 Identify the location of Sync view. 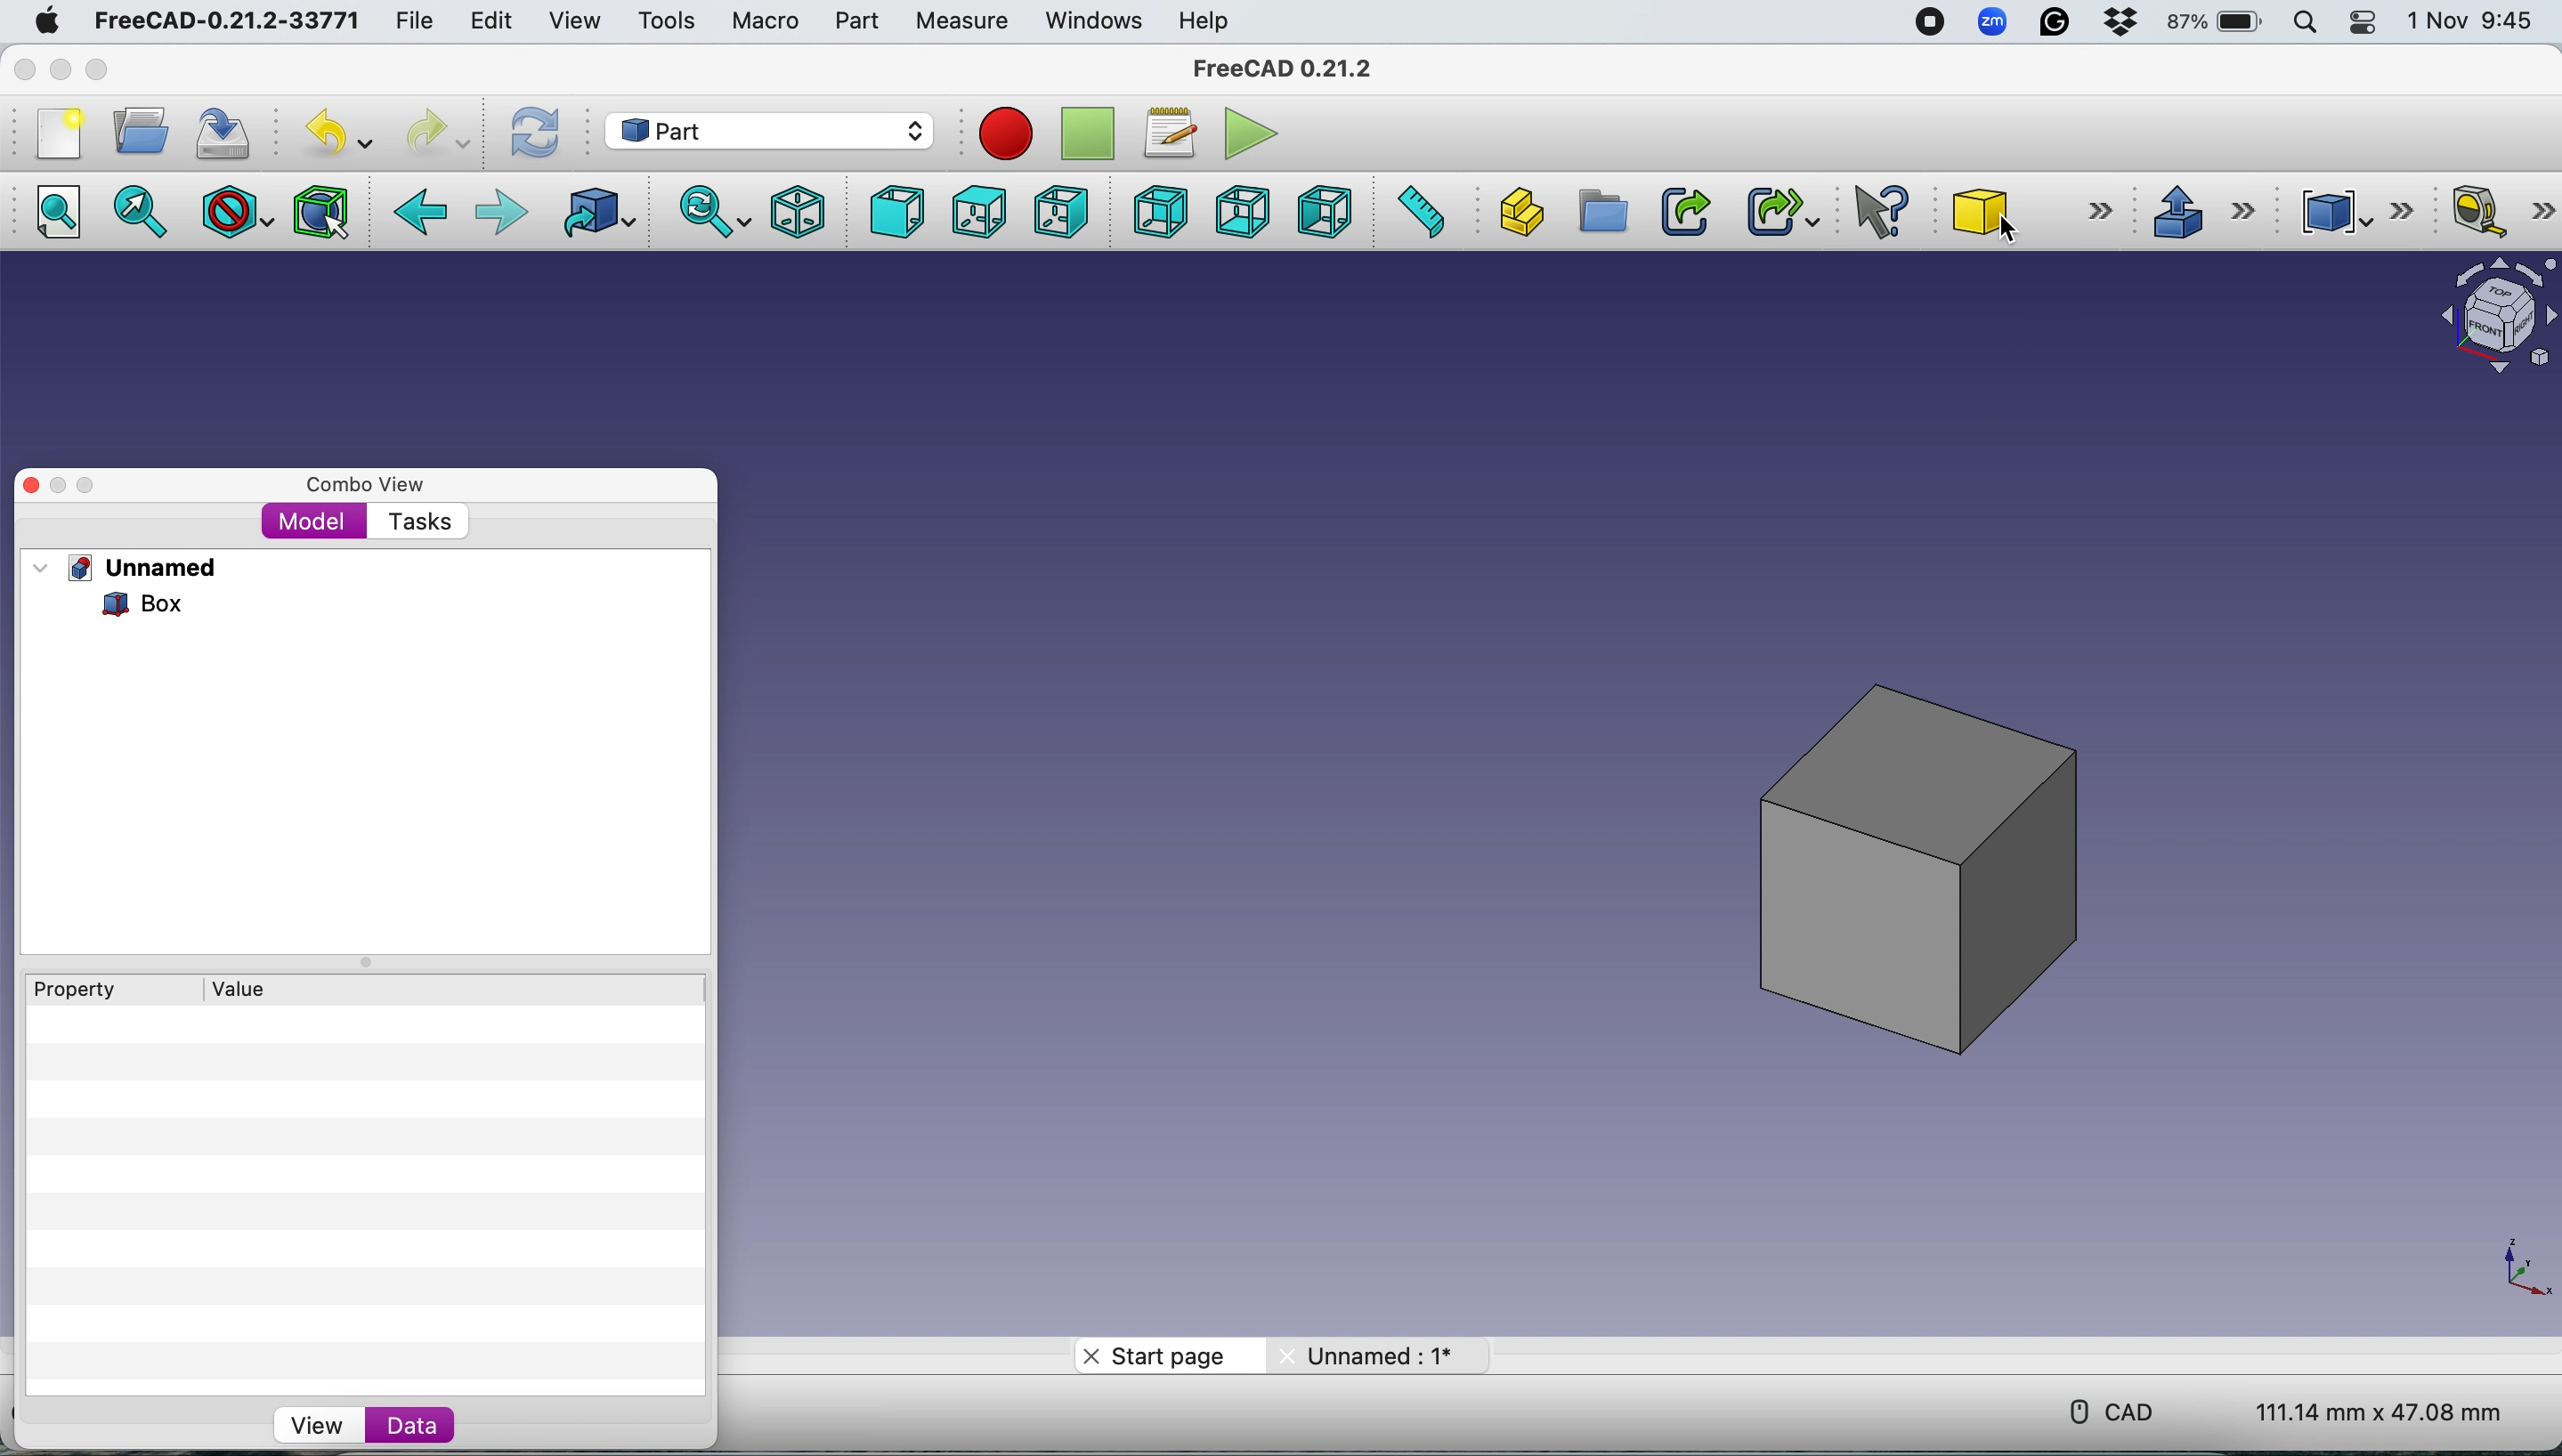
(707, 211).